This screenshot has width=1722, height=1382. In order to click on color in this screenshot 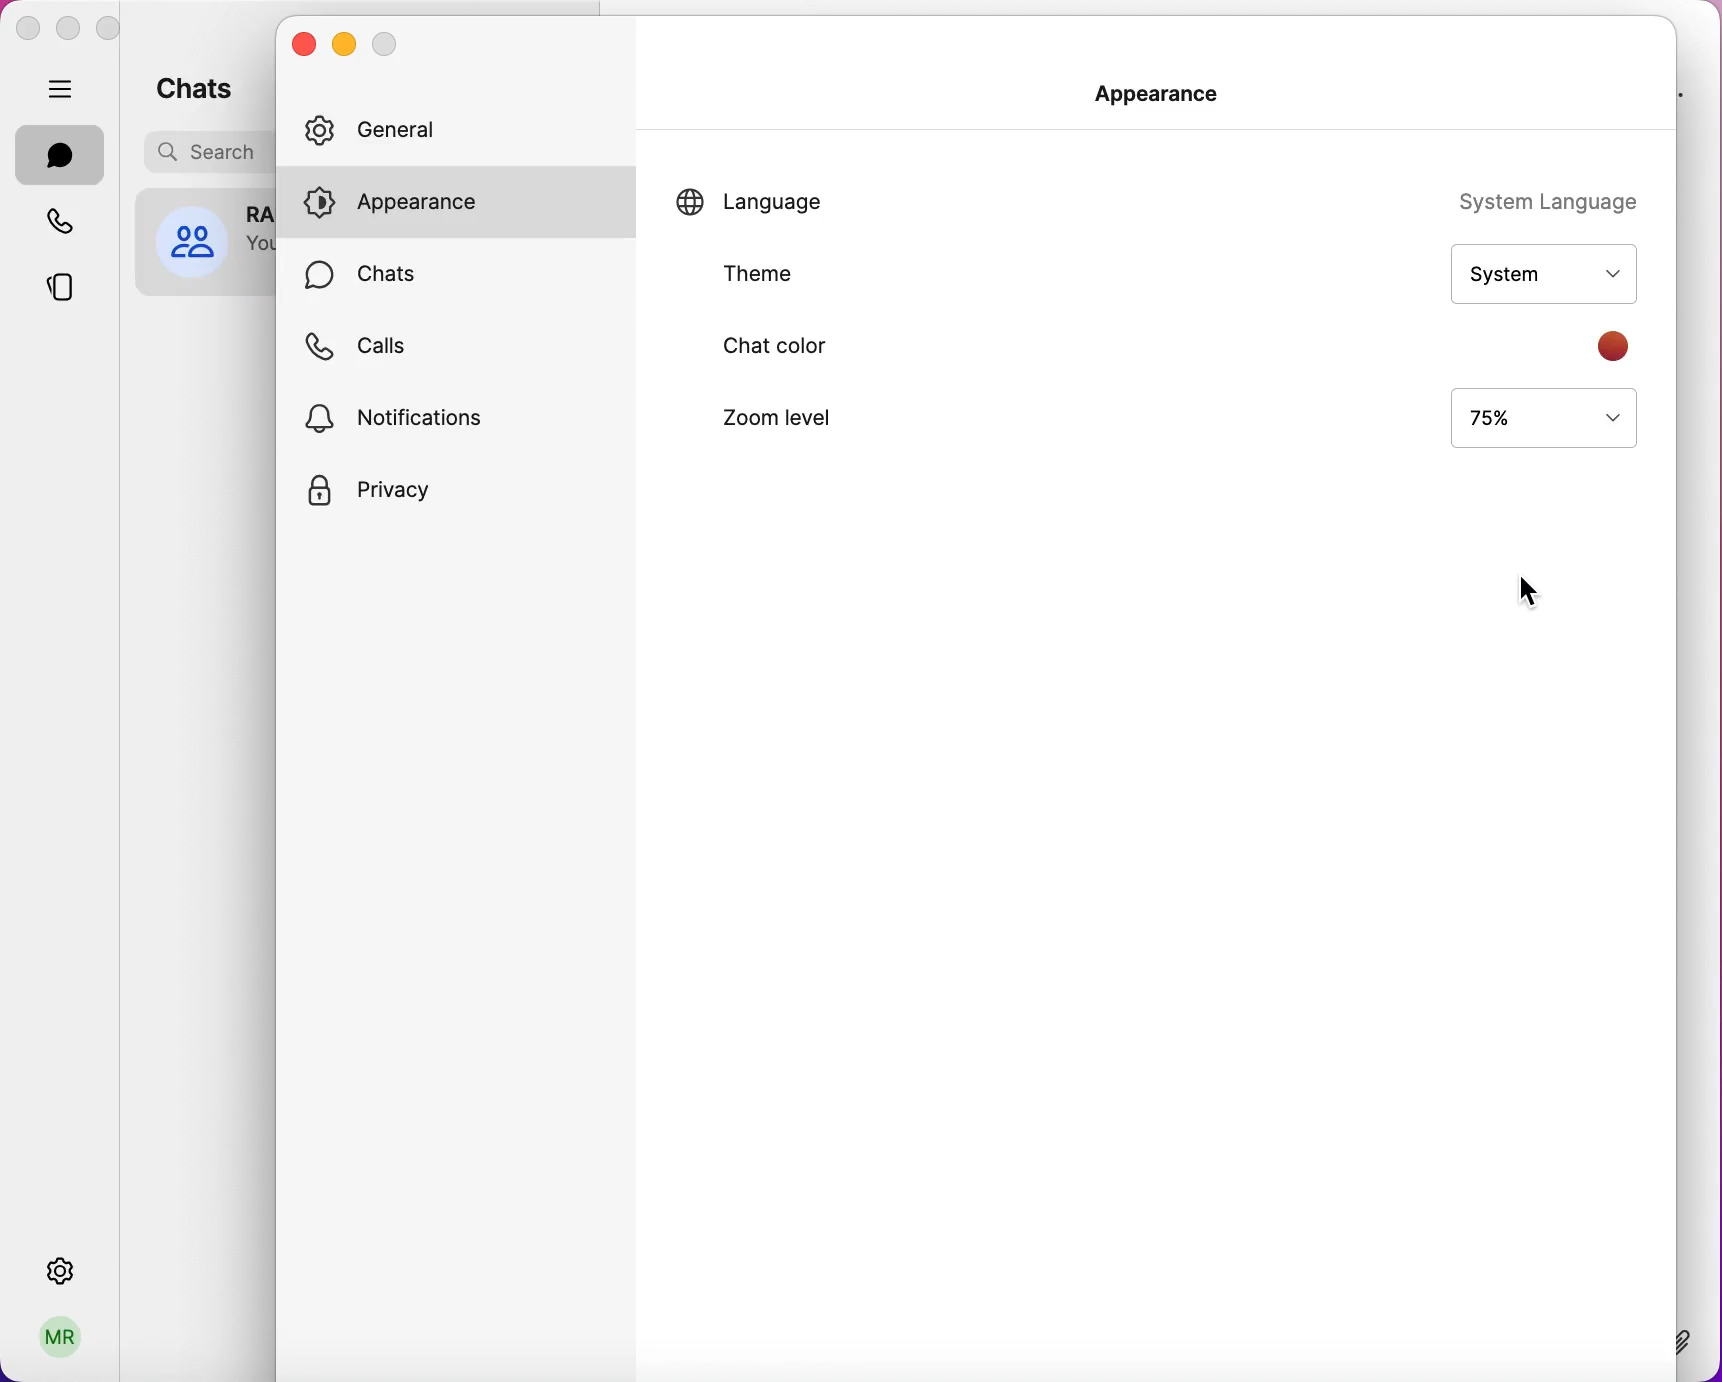, I will do `click(1622, 345)`.